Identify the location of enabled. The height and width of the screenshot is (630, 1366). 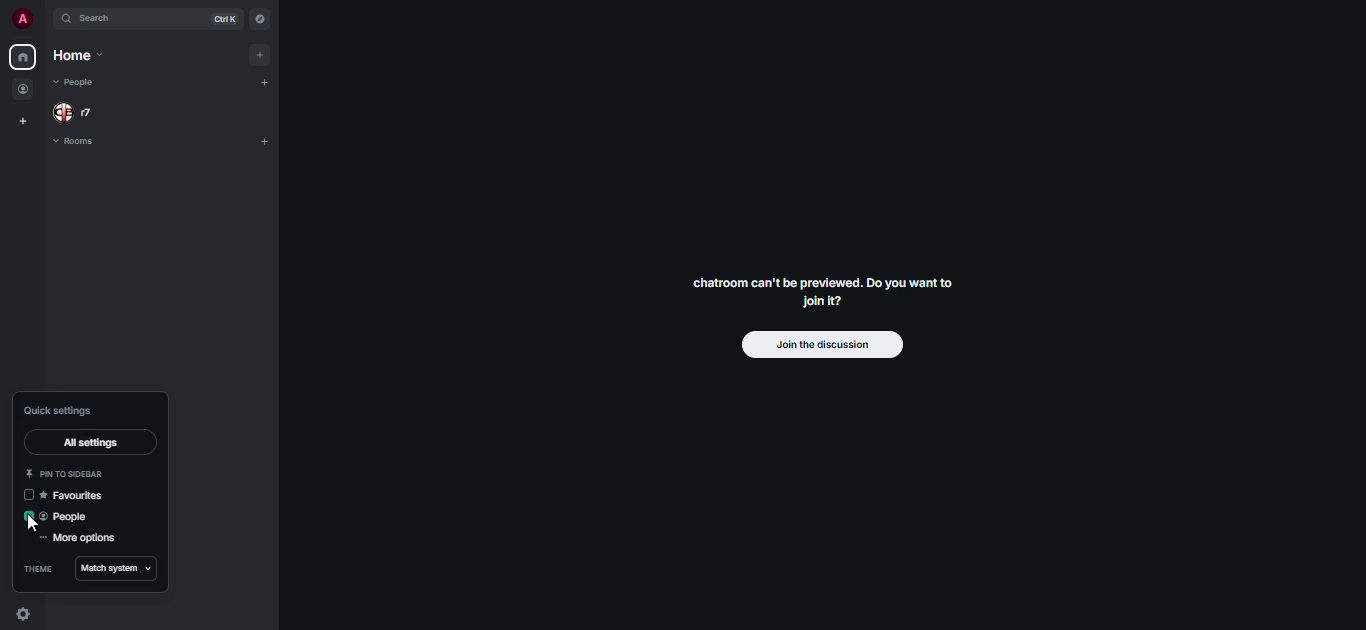
(29, 517).